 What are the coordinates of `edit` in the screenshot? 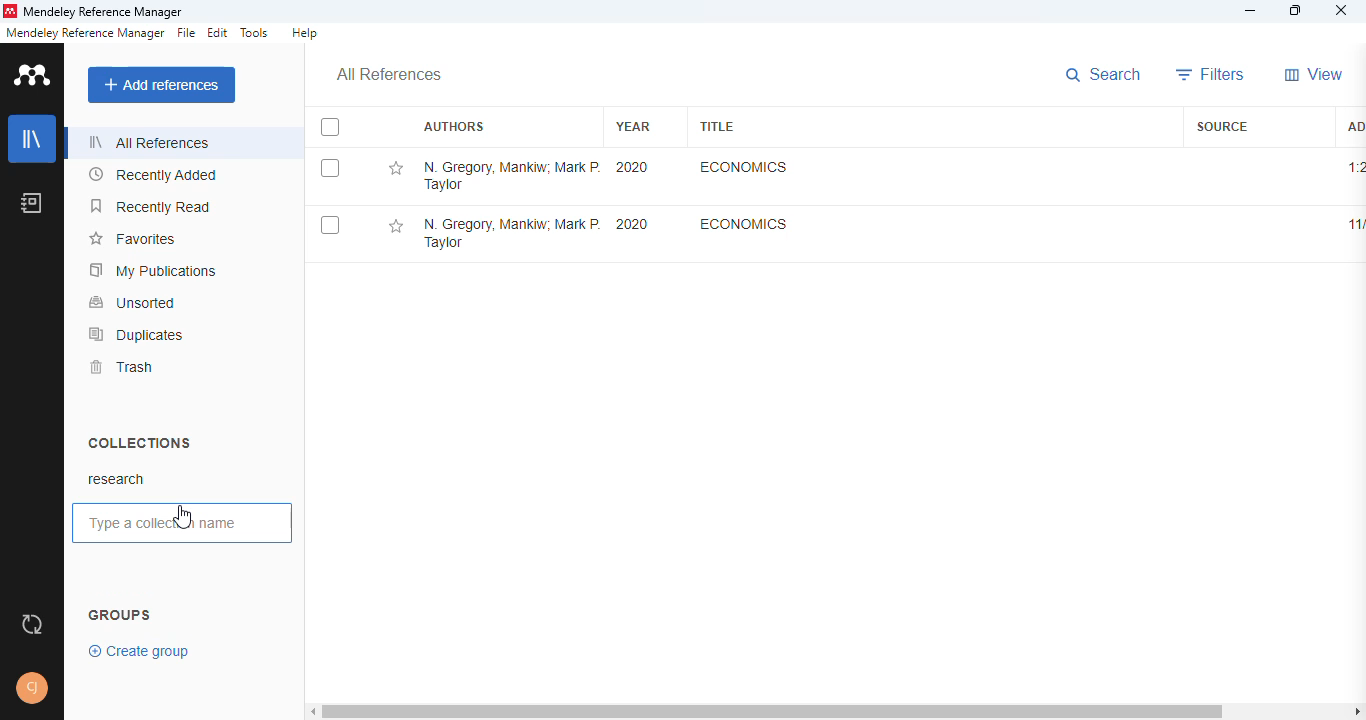 It's located at (219, 33).